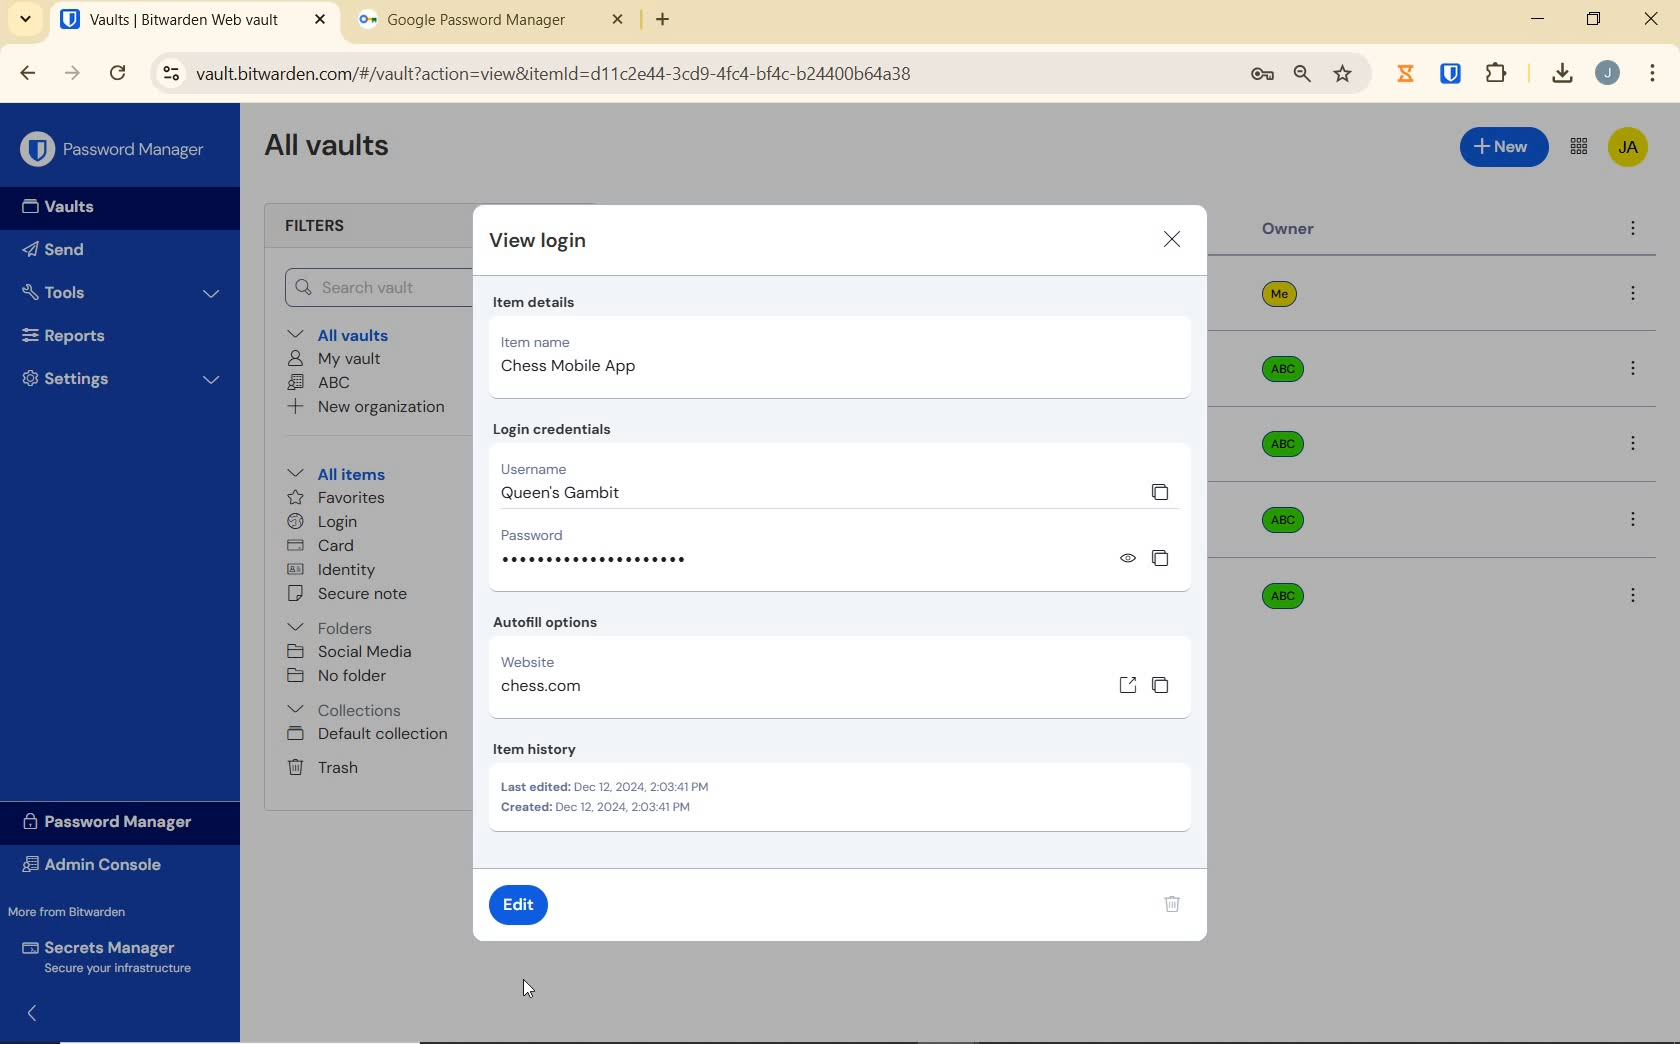 This screenshot has width=1680, height=1044. I want to click on identity, so click(332, 570).